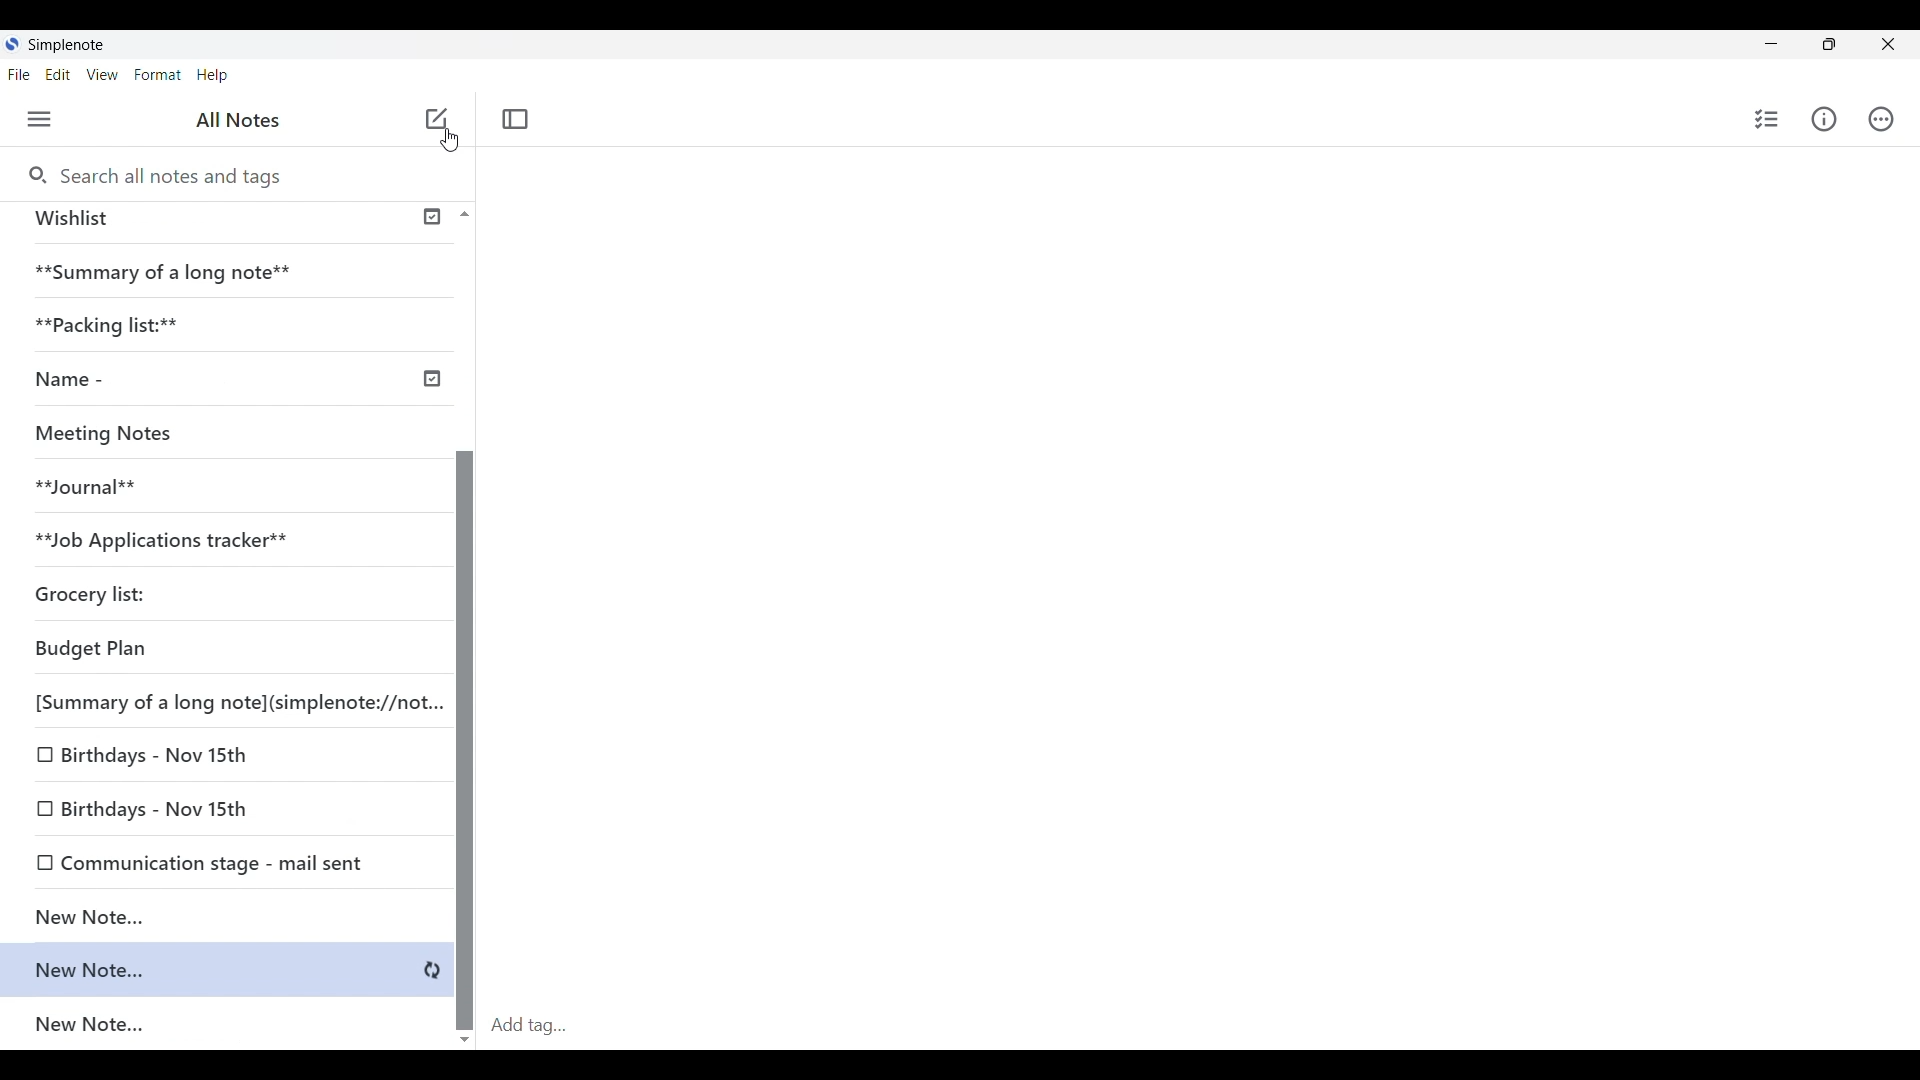 This screenshot has height=1080, width=1920. I want to click on New note, so click(436, 118).